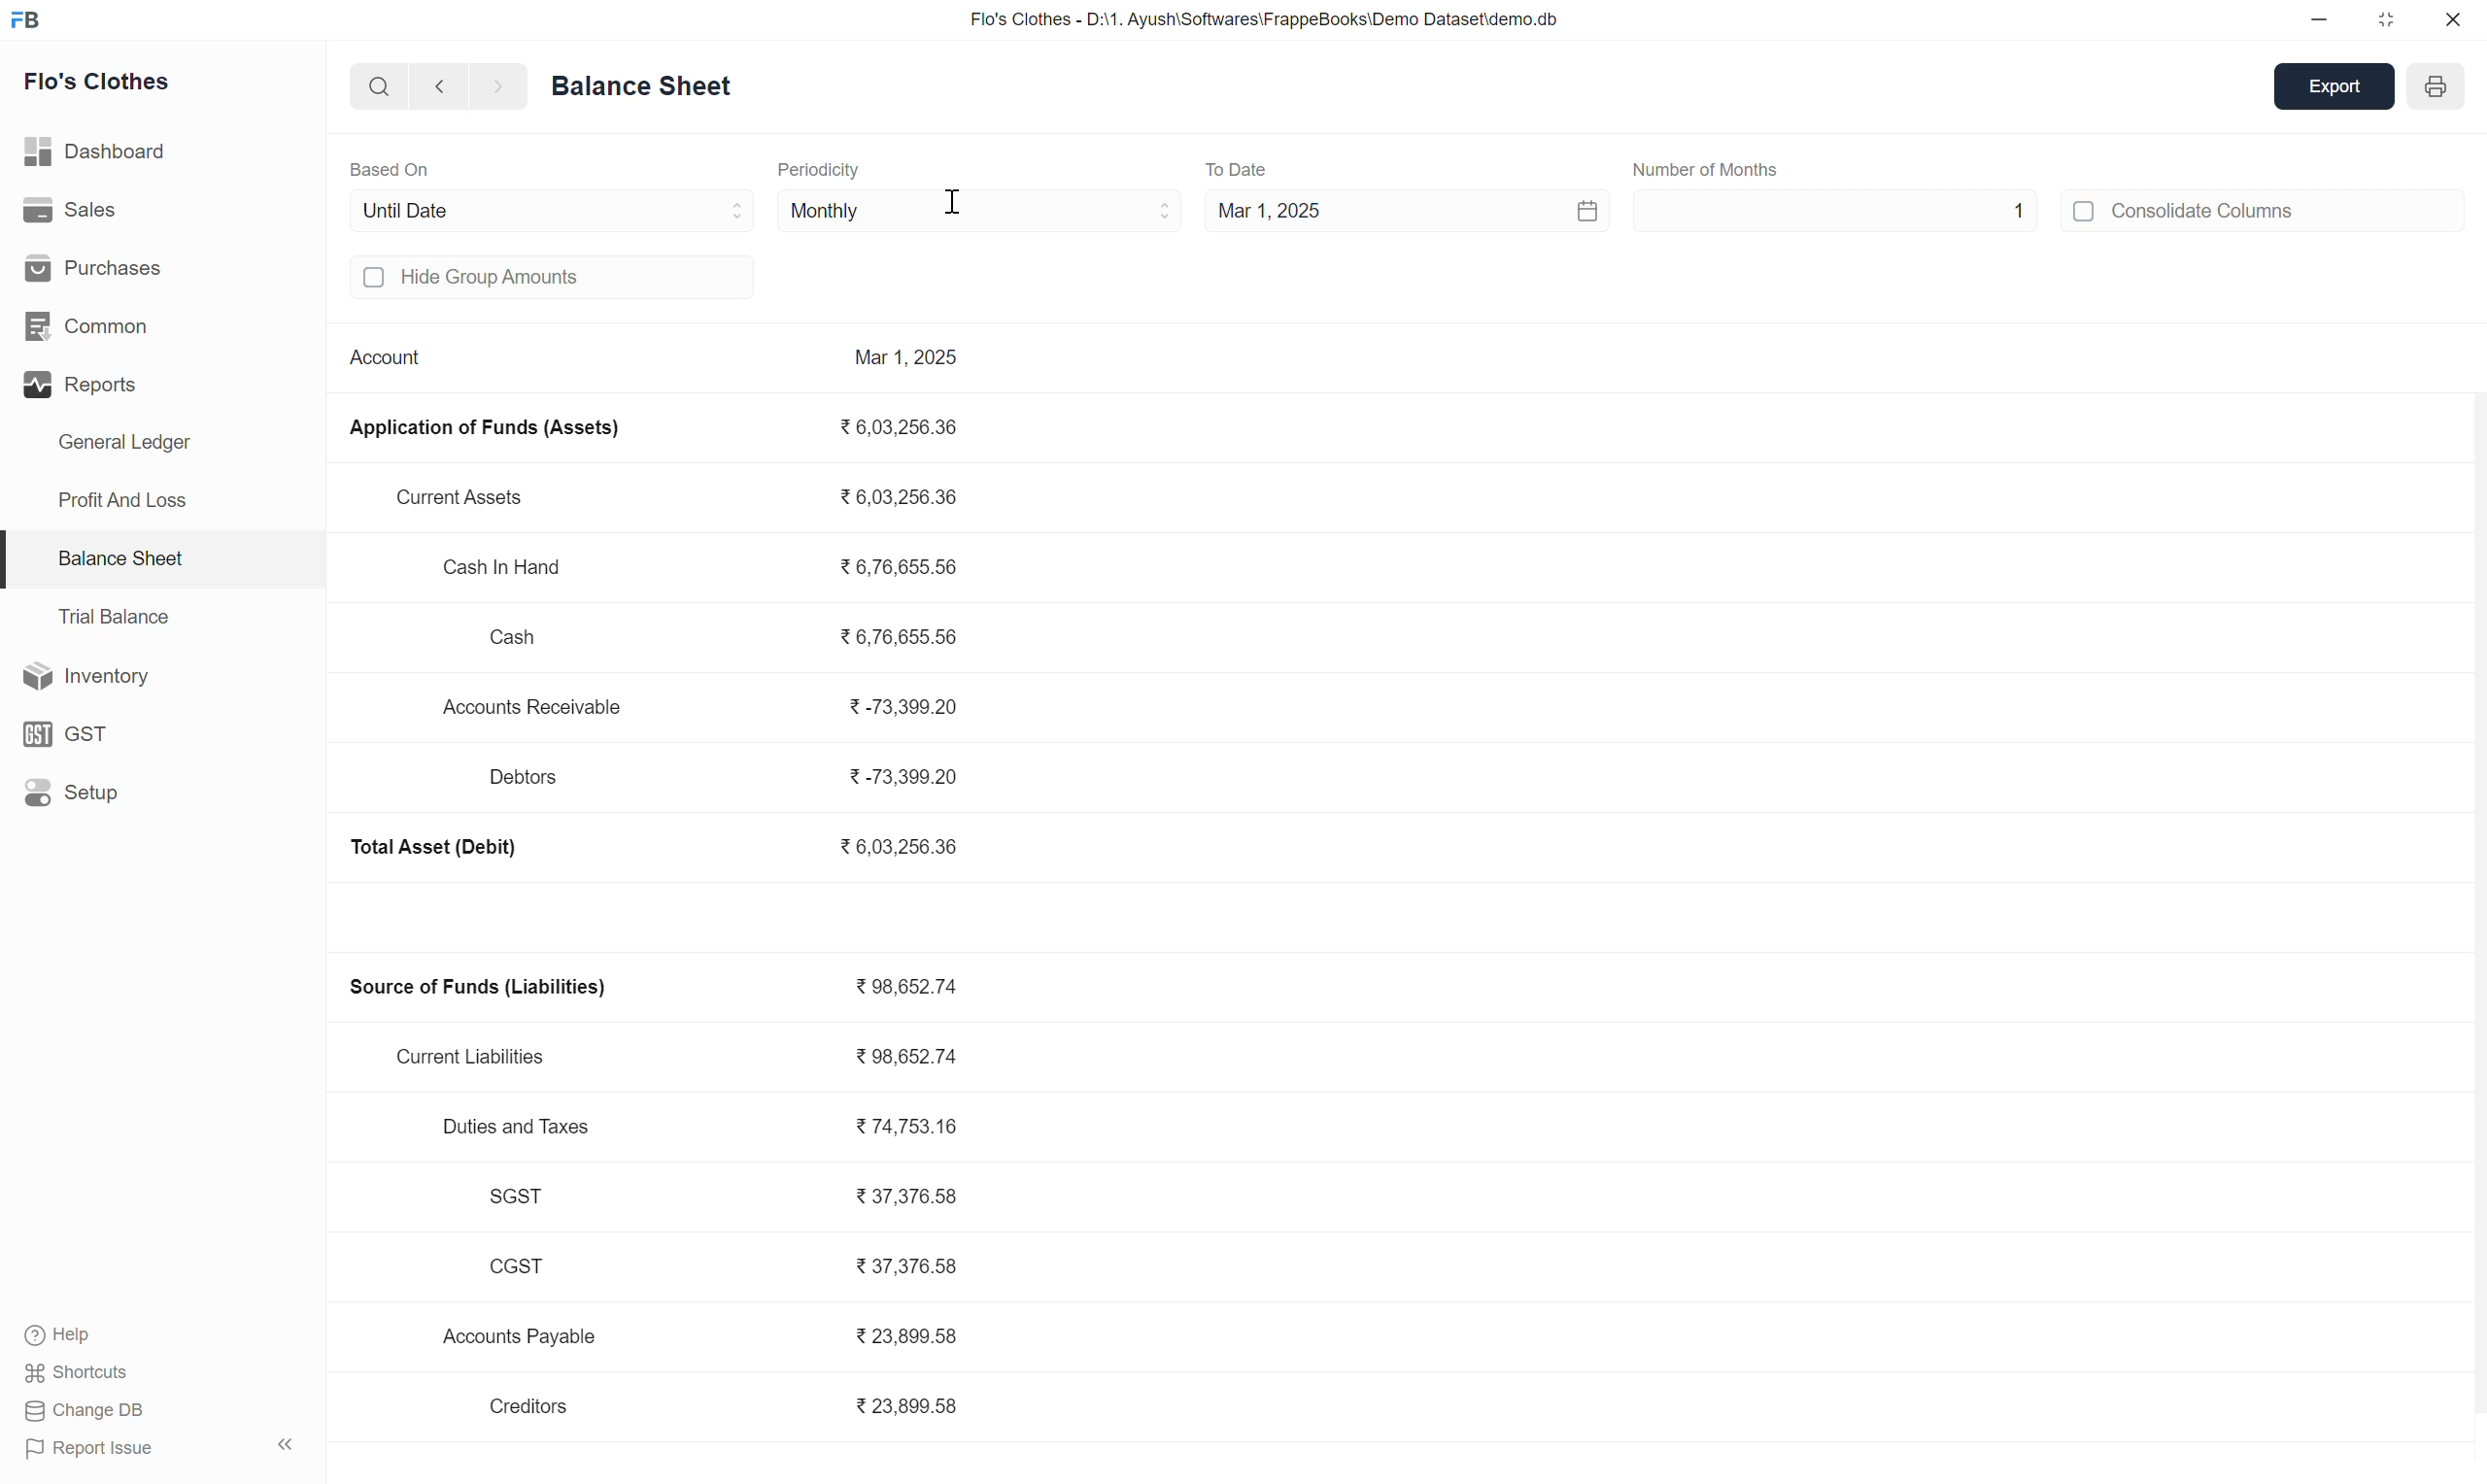 This screenshot has height=1484, width=2487. What do you see at coordinates (666, 988) in the screenshot?
I see `Source of Funds (Liabilities) 398,652.74` at bounding box center [666, 988].